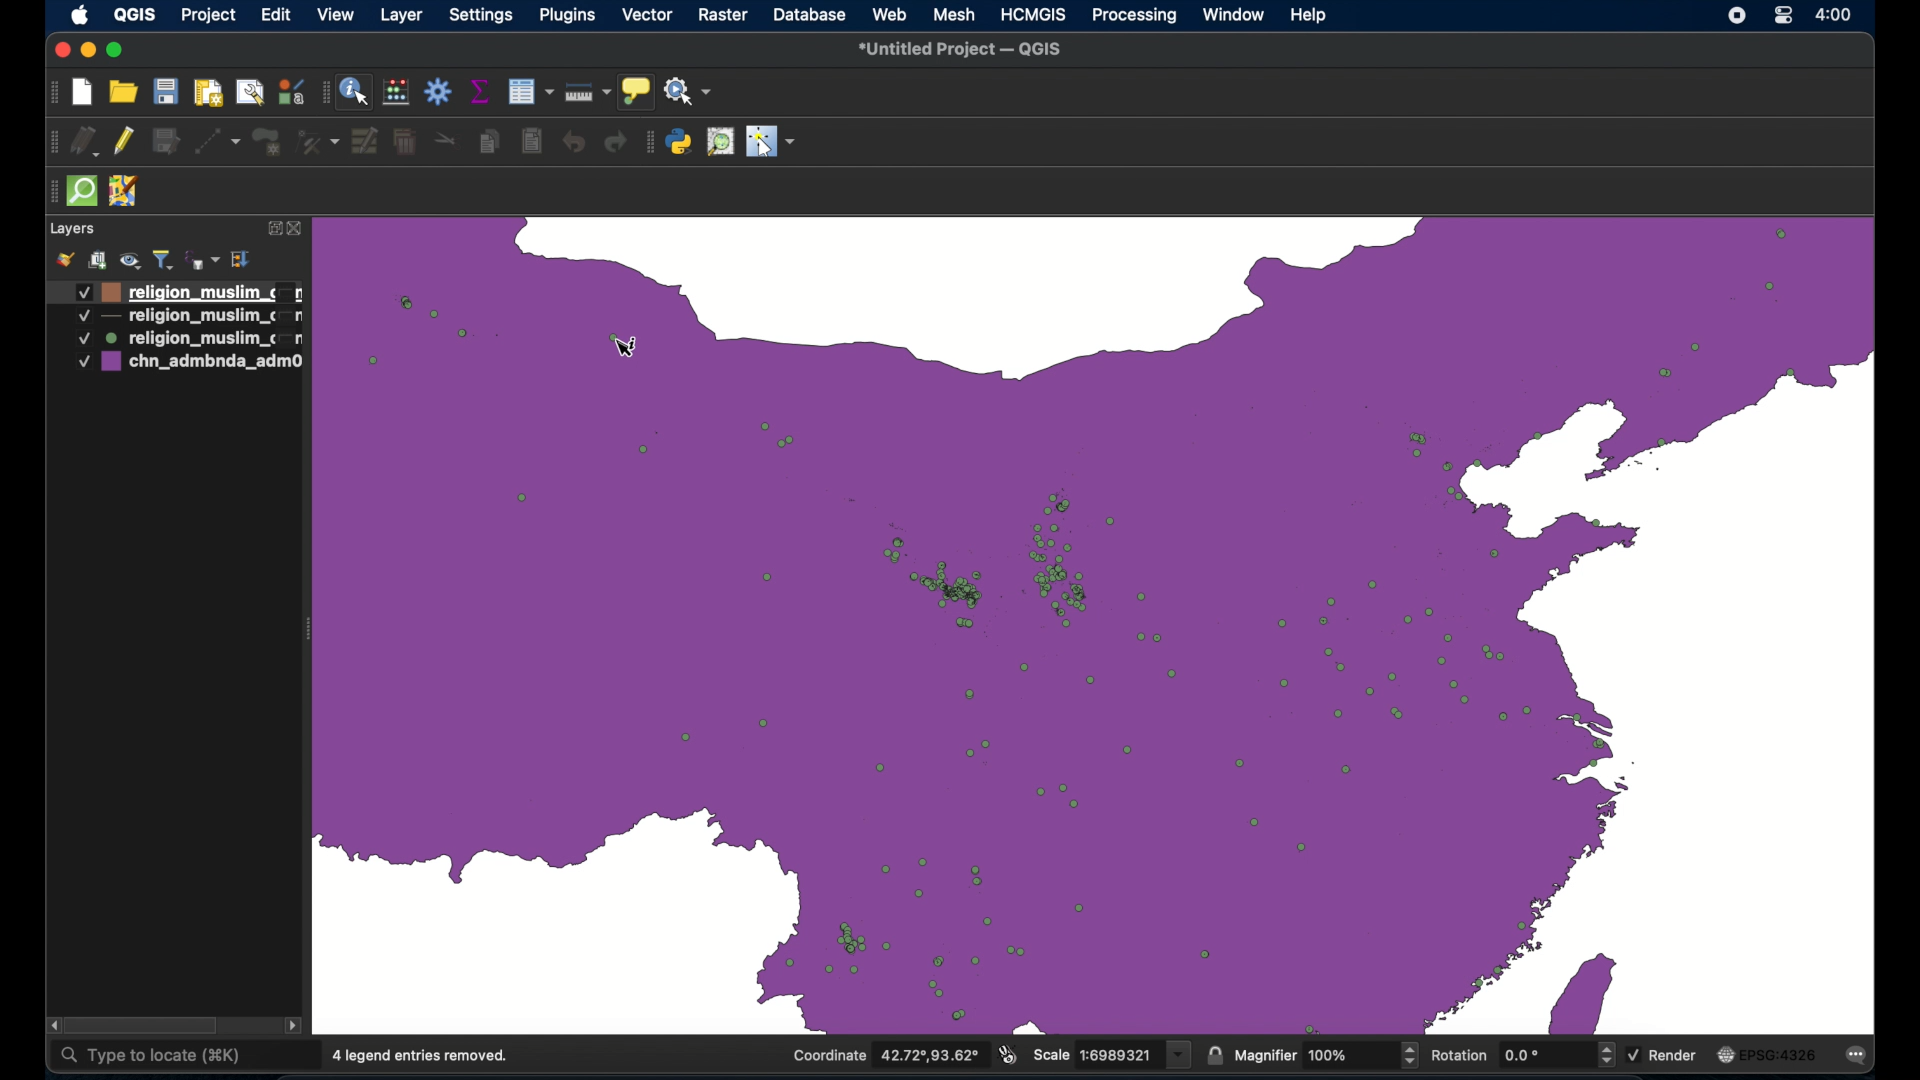  What do you see at coordinates (719, 142) in the screenshot?
I see `osm palce search` at bounding box center [719, 142].